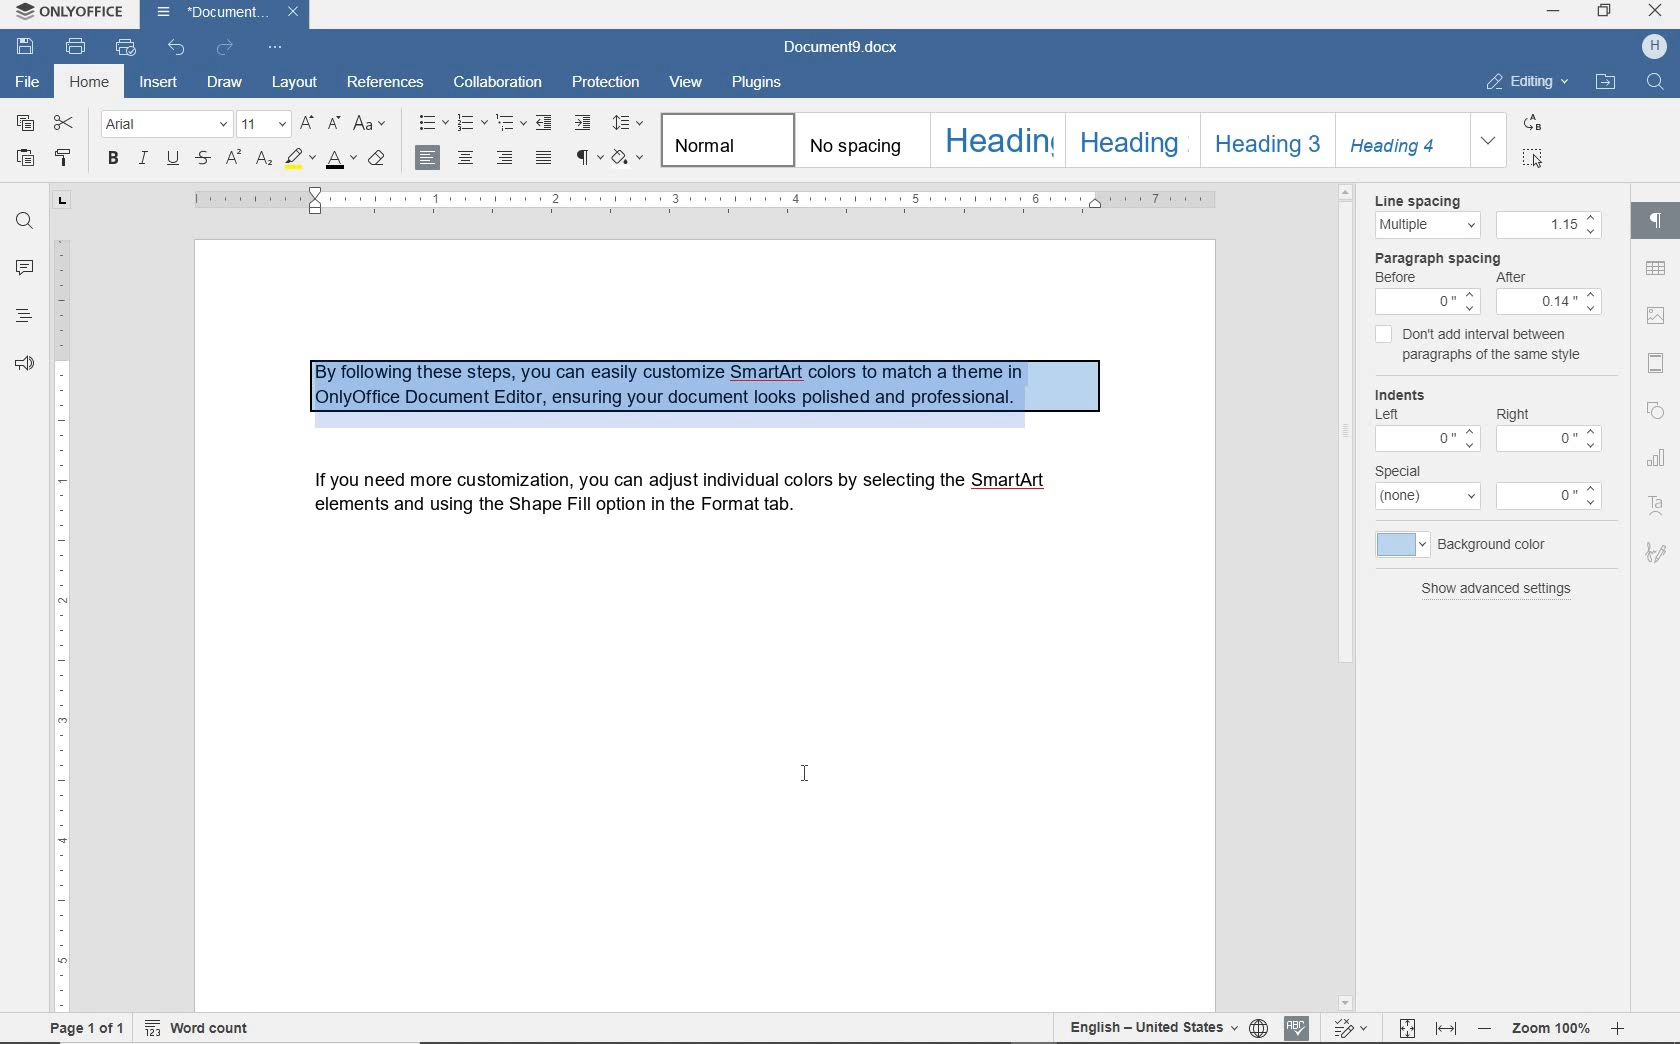 Image resolution: width=1680 pixels, height=1044 pixels. Describe the element at coordinates (1543, 496) in the screenshot. I see `0"` at that location.